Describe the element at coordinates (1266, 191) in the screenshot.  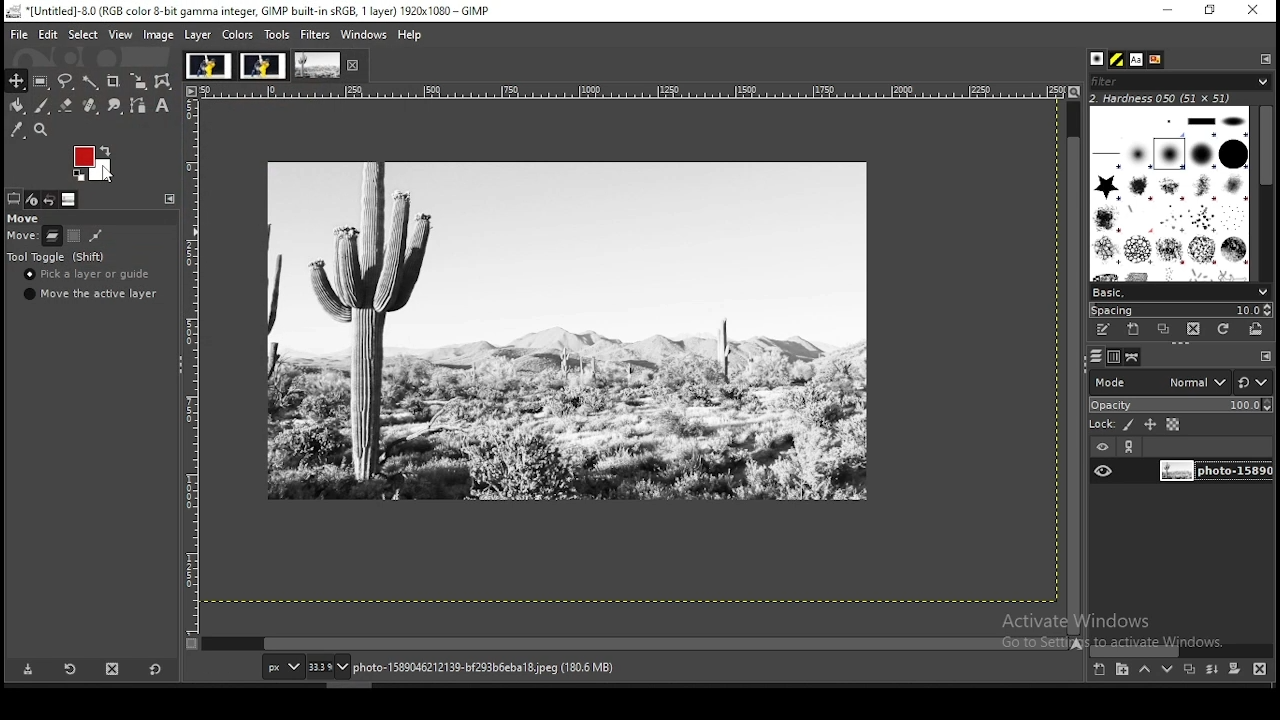
I see `scroll bar` at that location.